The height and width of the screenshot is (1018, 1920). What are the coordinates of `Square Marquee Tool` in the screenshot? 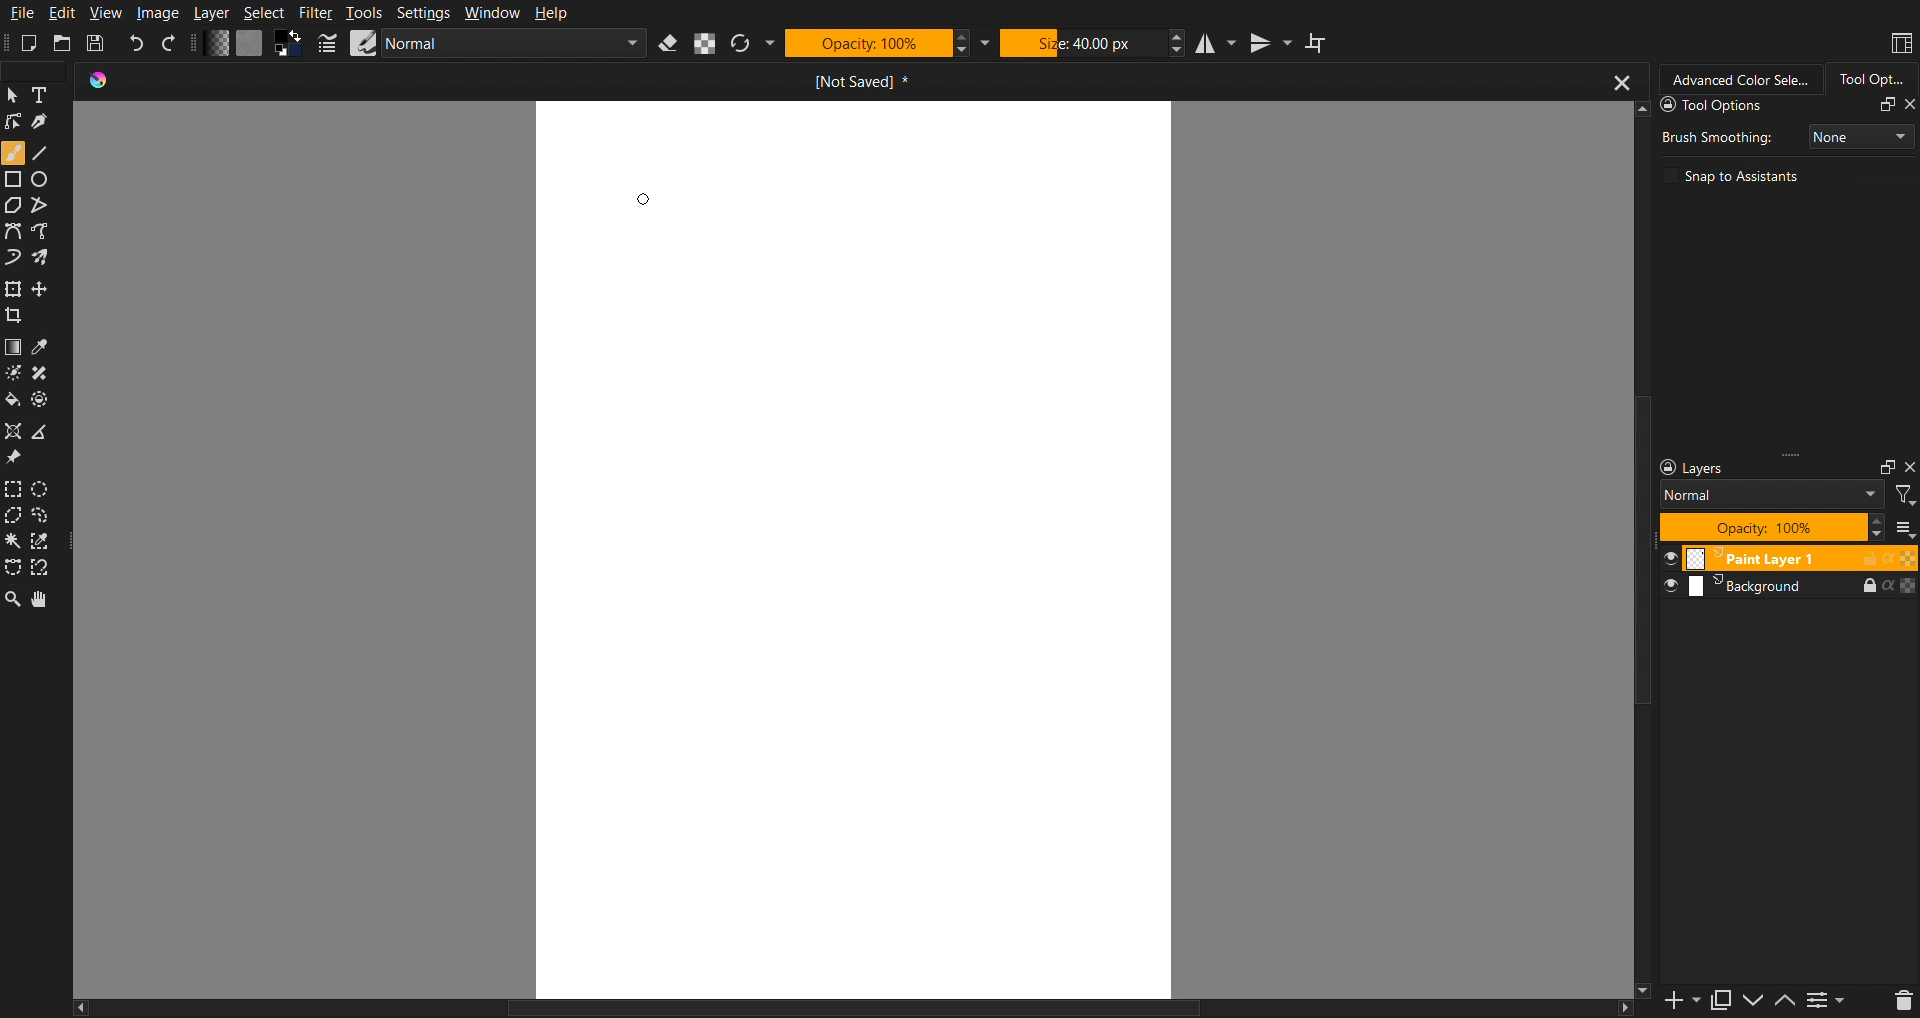 It's located at (16, 490).